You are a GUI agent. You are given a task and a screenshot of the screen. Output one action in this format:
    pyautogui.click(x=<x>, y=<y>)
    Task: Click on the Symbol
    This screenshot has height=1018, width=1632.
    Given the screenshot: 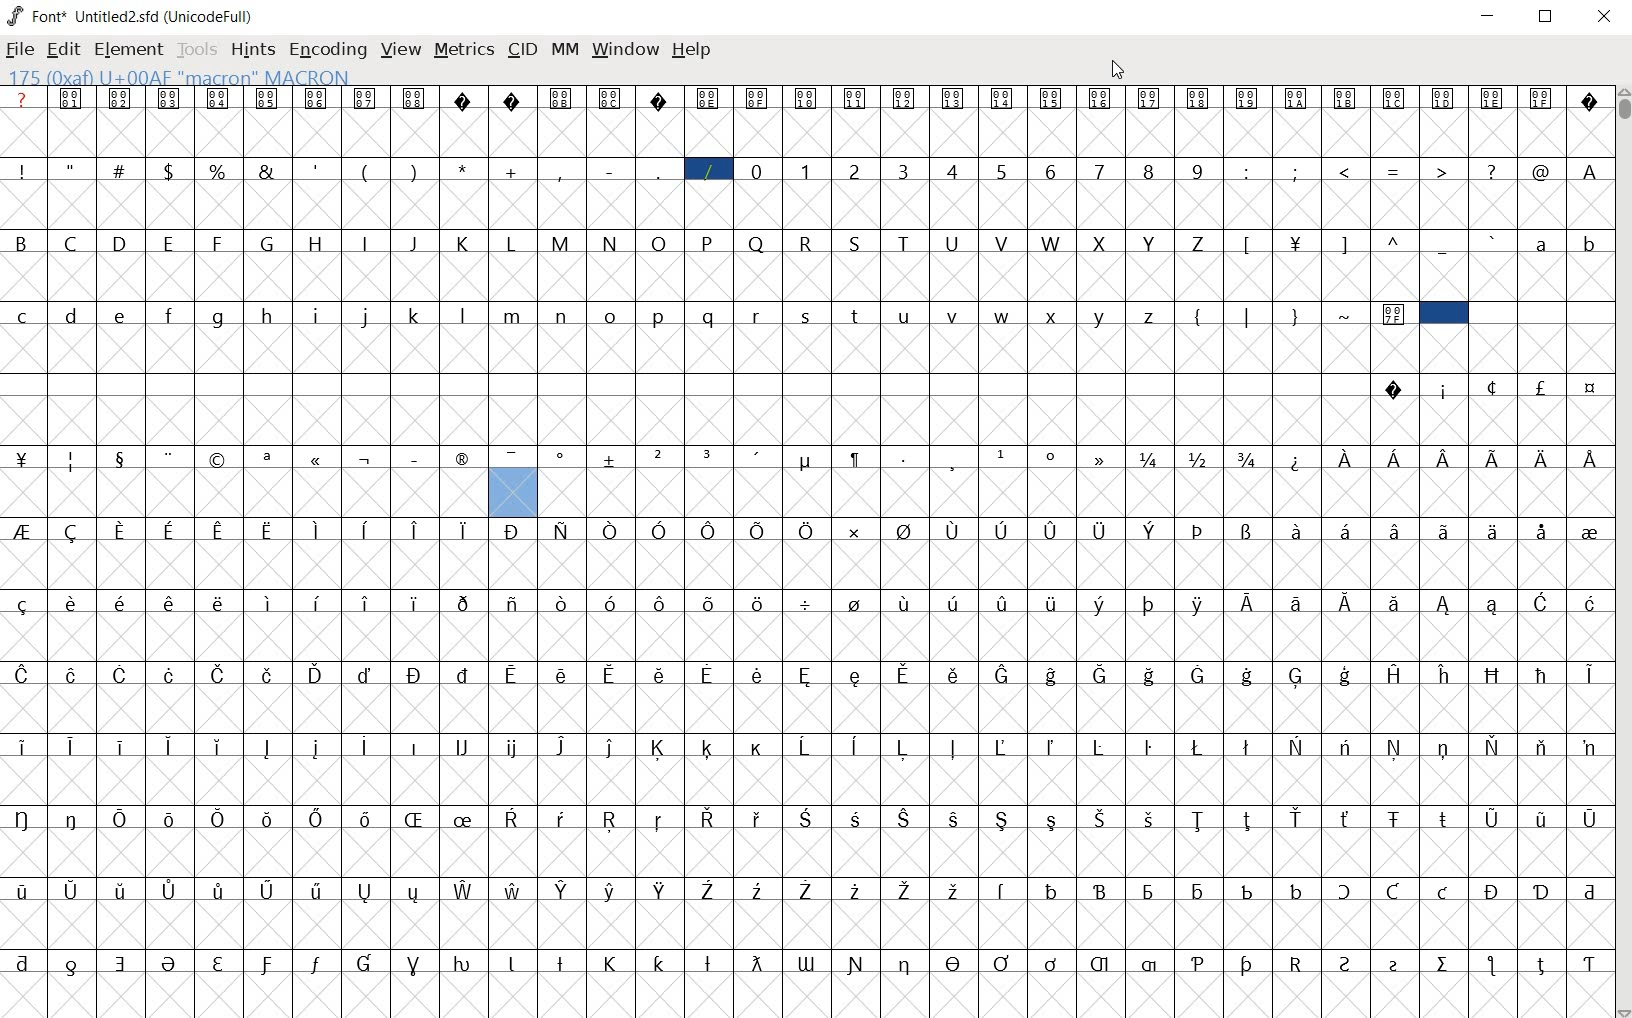 What is the action you would take?
    pyautogui.click(x=955, y=98)
    